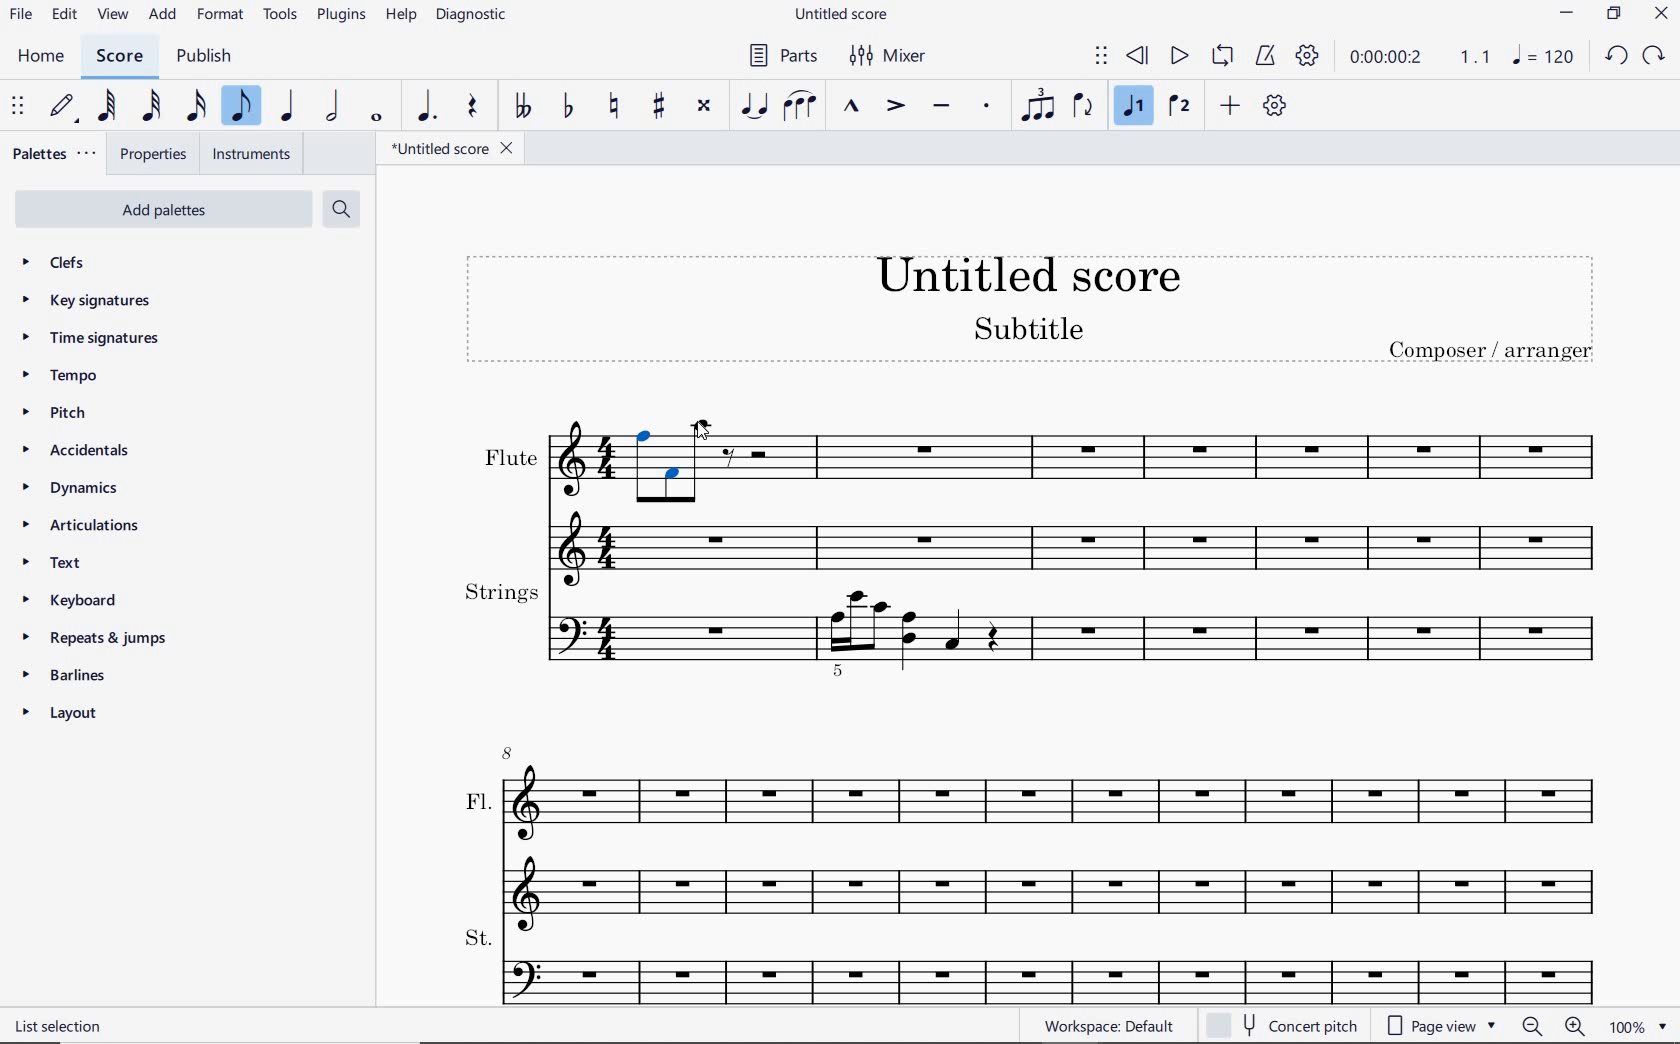 Image resolution: width=1680 pixels, height=1044 pixels. Describe the element at coordinates (157, 152) in the screenshot. I see `PROPERTIES` at that location.